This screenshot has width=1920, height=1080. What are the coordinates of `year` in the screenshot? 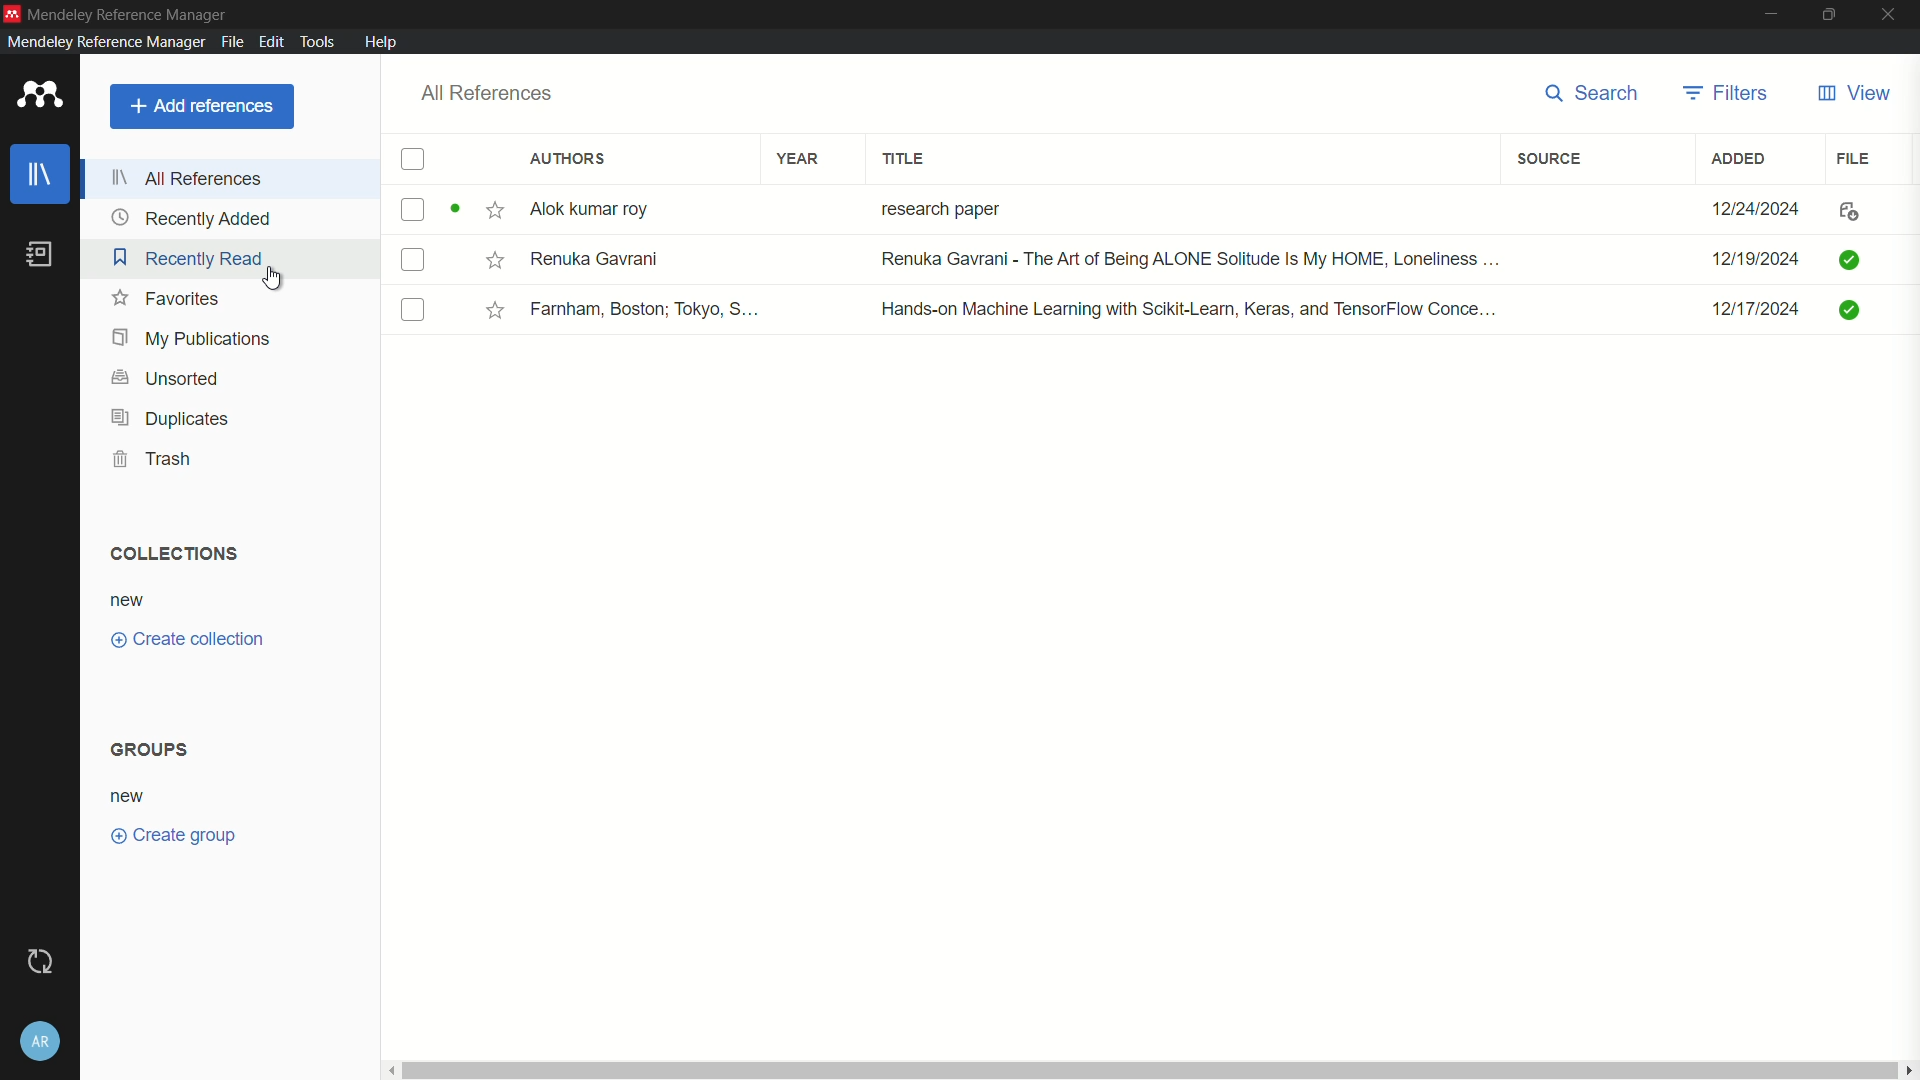 It's located at (800, 157).